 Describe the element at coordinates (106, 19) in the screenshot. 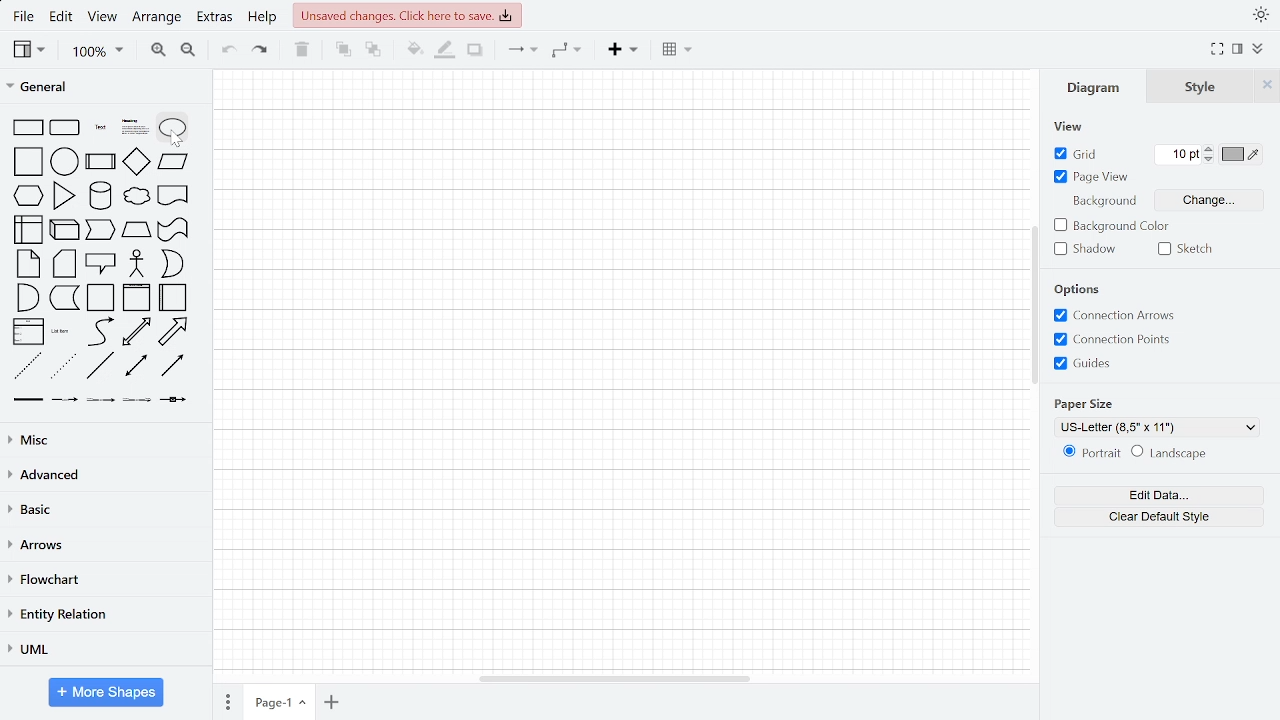

I see `view` at that location.